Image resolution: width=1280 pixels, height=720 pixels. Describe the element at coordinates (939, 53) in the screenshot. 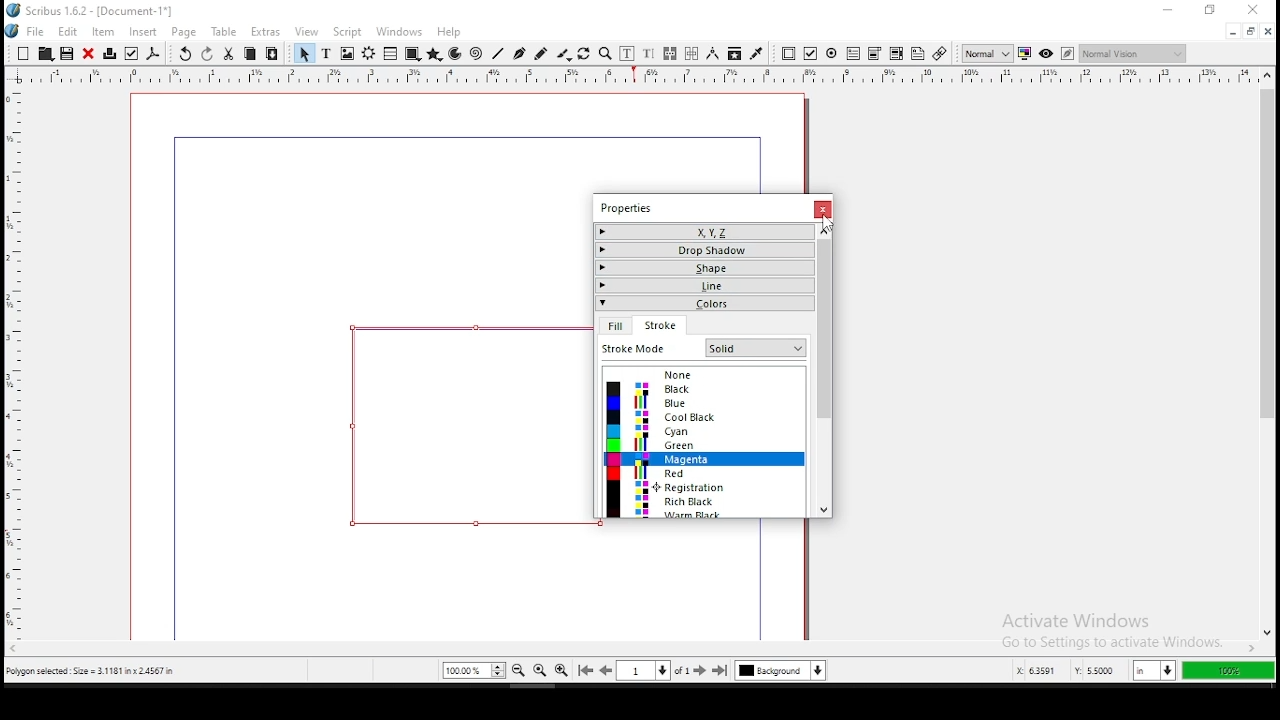

I see `link annotation` at that location.